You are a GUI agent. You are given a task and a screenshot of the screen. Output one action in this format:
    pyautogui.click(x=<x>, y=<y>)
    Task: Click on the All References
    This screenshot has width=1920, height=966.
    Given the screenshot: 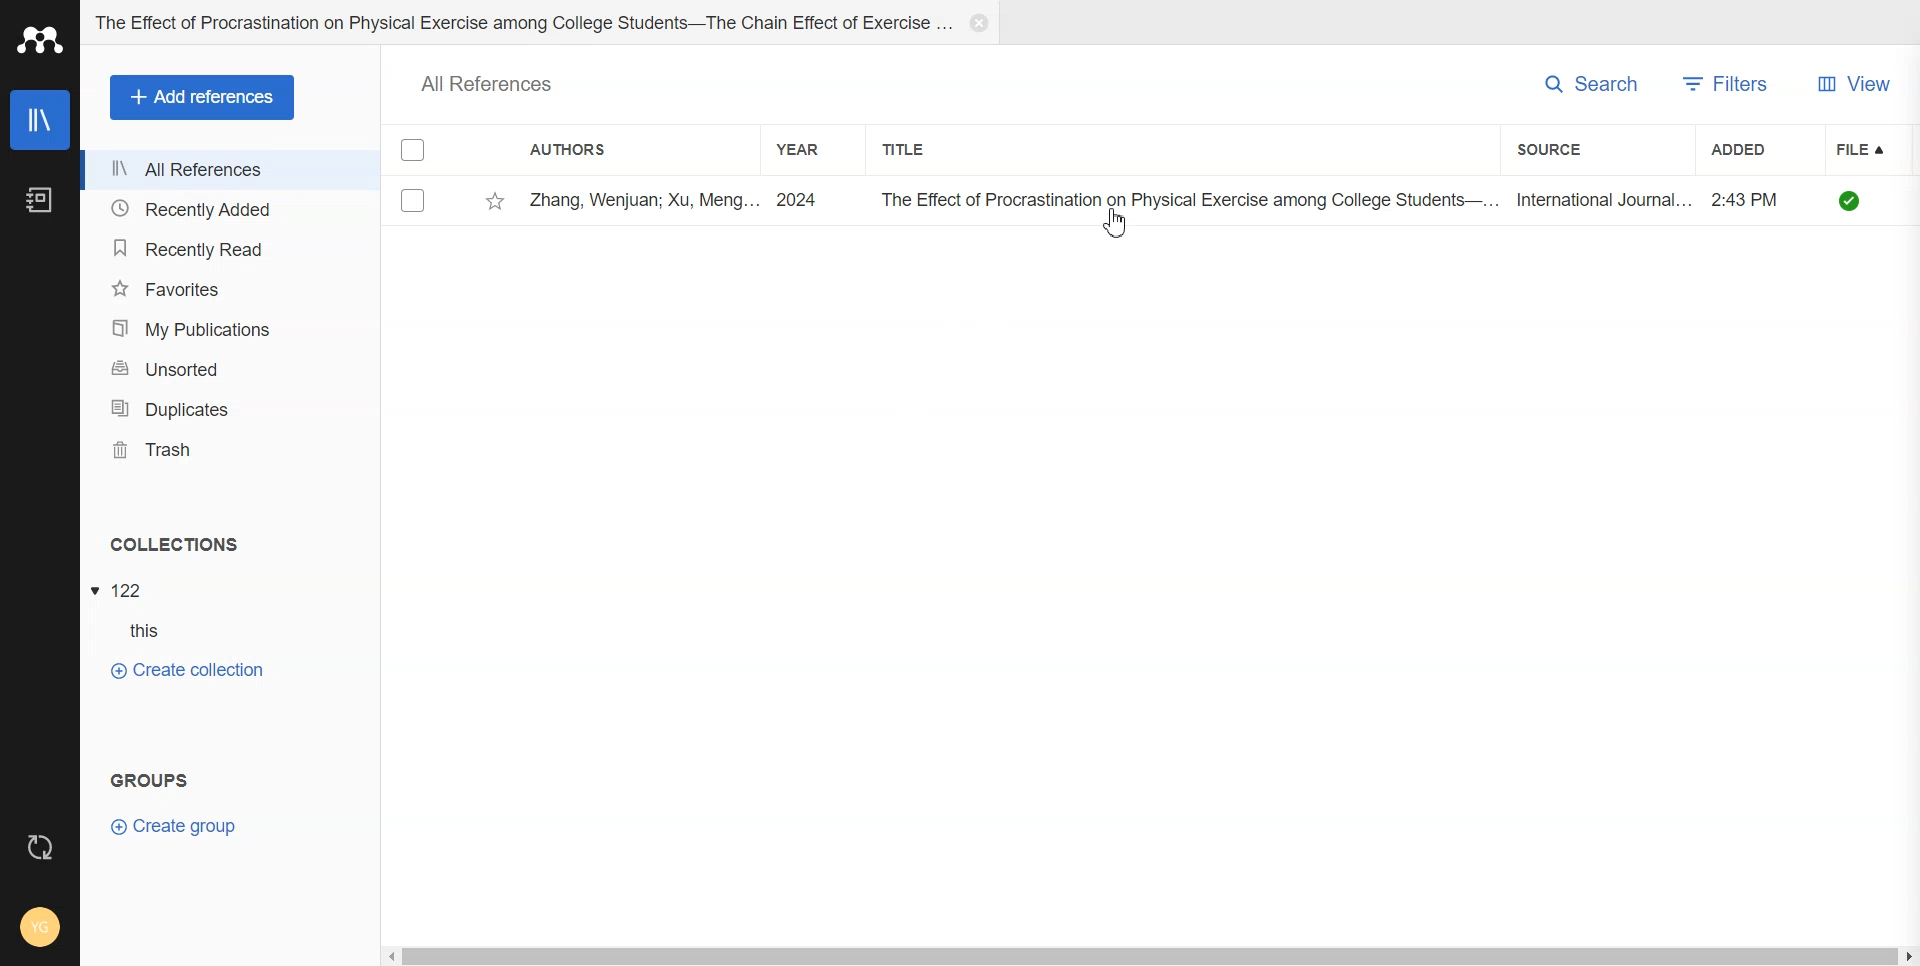 What is the action you would take?
    pyautogui.click(x=229, y=170)
    